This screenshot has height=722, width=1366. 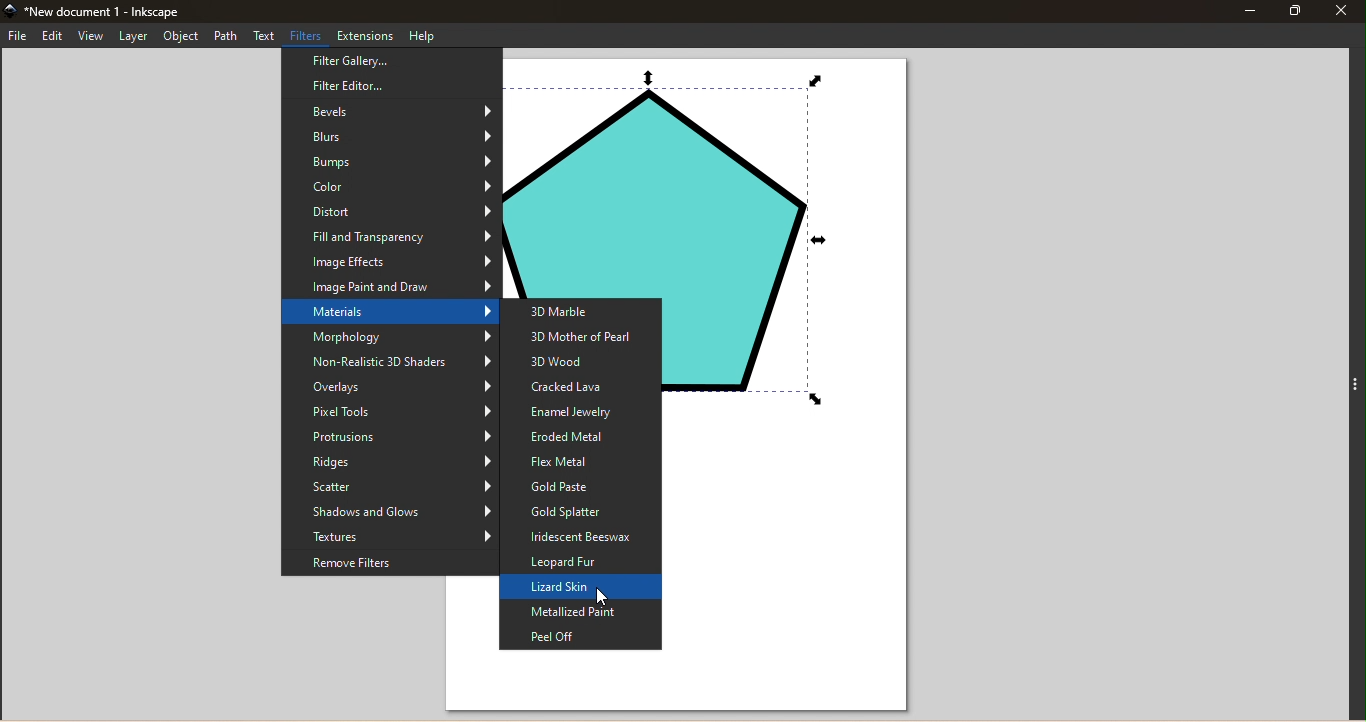 I want to click on 3D Wood, so click(x=582, y=361).